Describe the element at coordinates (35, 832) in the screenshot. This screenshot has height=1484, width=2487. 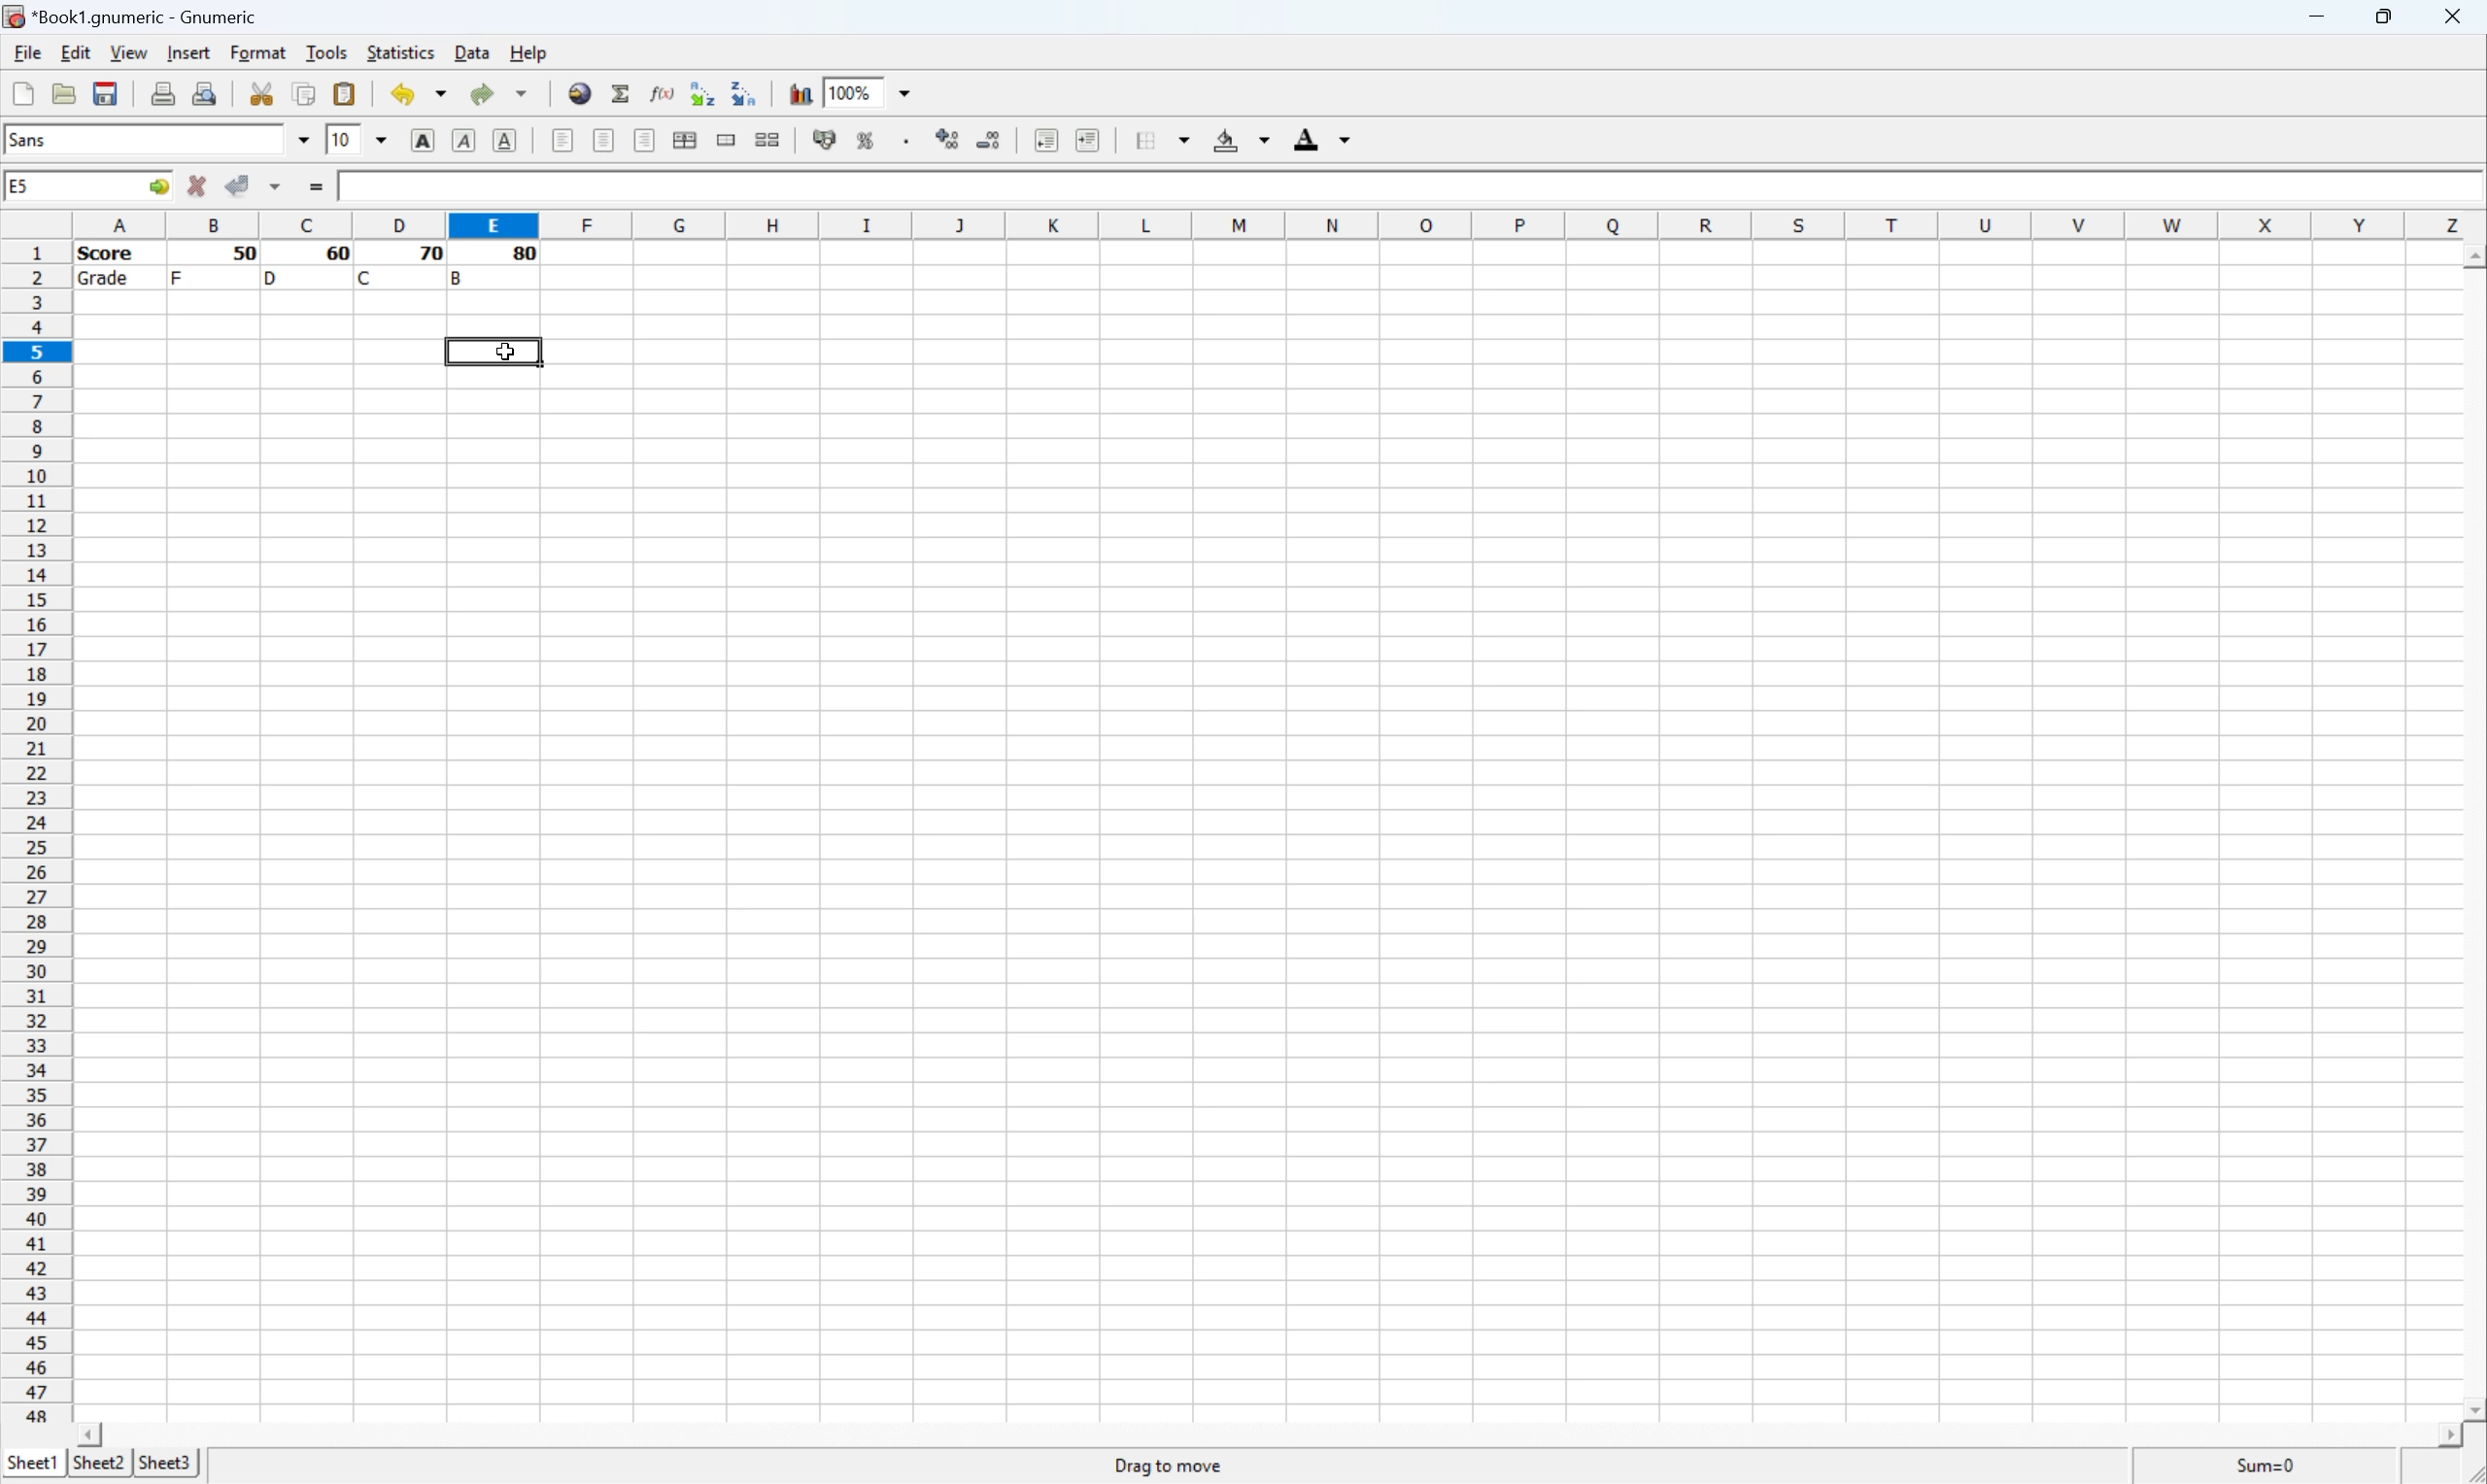
I see `Row Numbers` at that location.